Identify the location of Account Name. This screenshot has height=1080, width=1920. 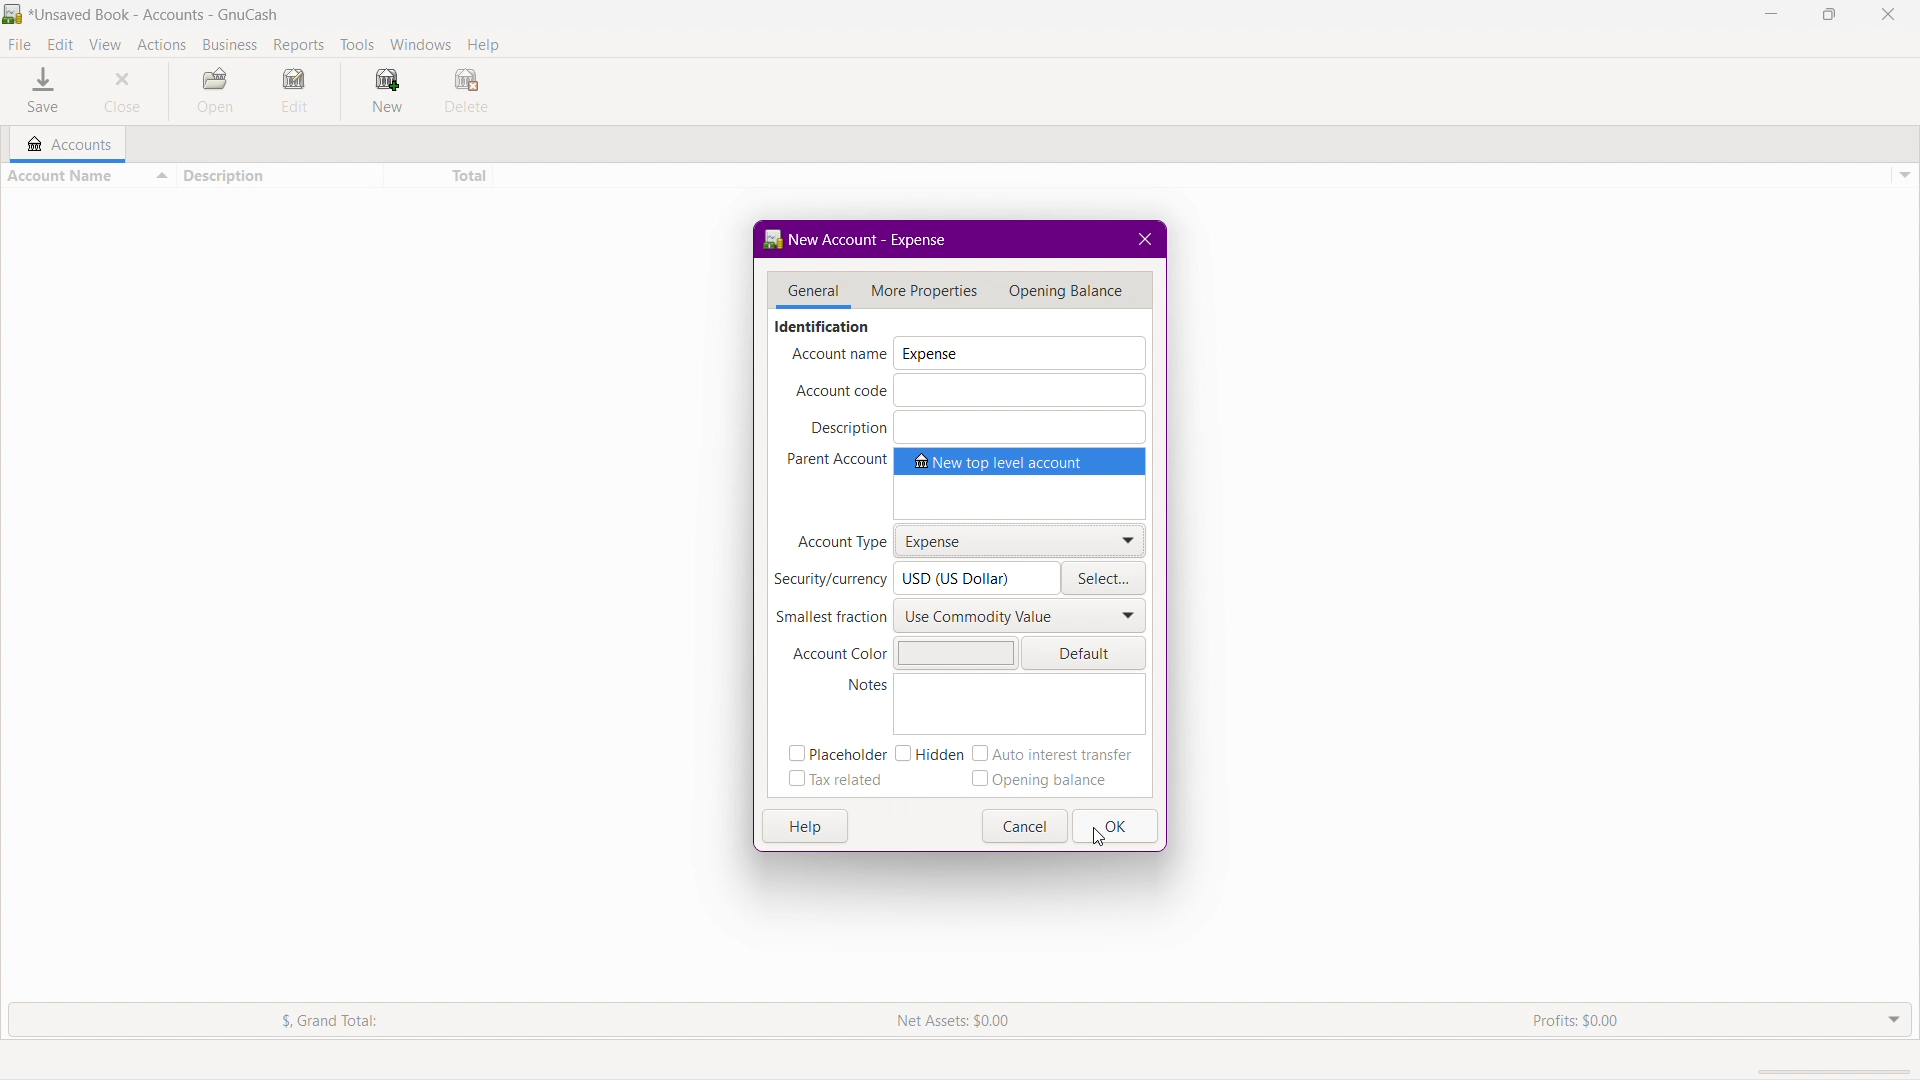
(969, 355).